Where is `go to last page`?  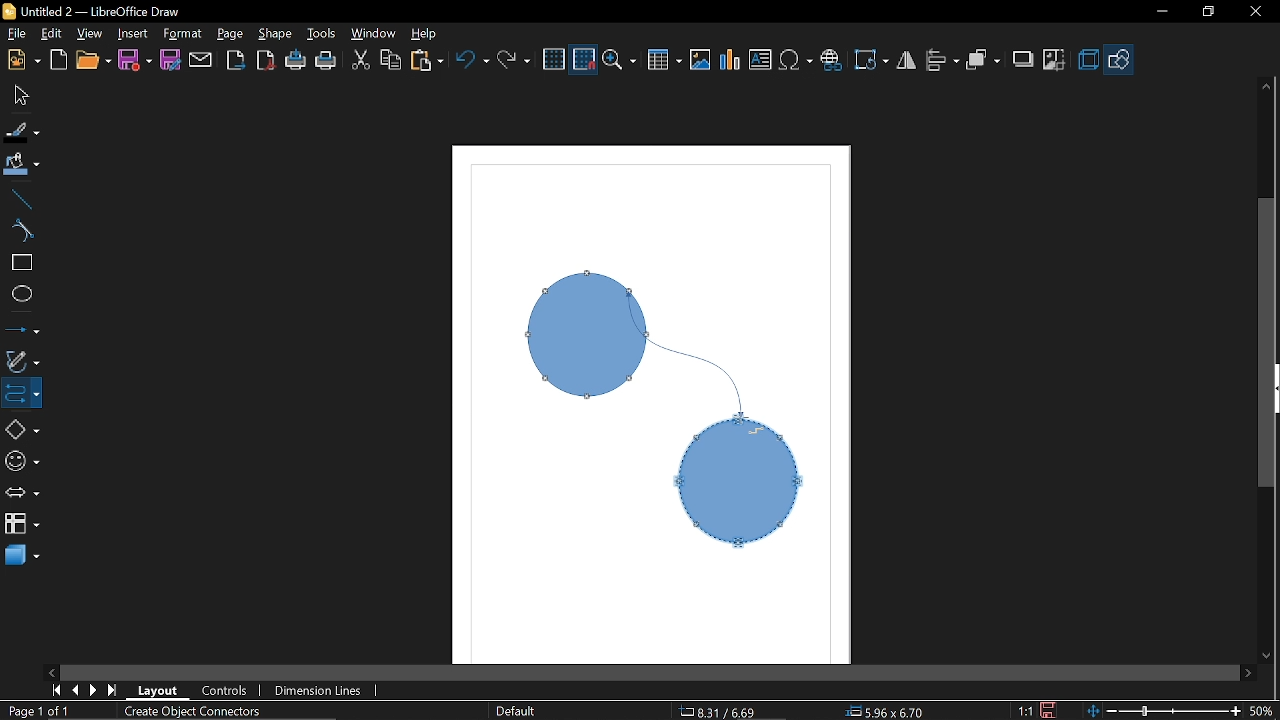 go to last page is located at coordinates (115, 690).